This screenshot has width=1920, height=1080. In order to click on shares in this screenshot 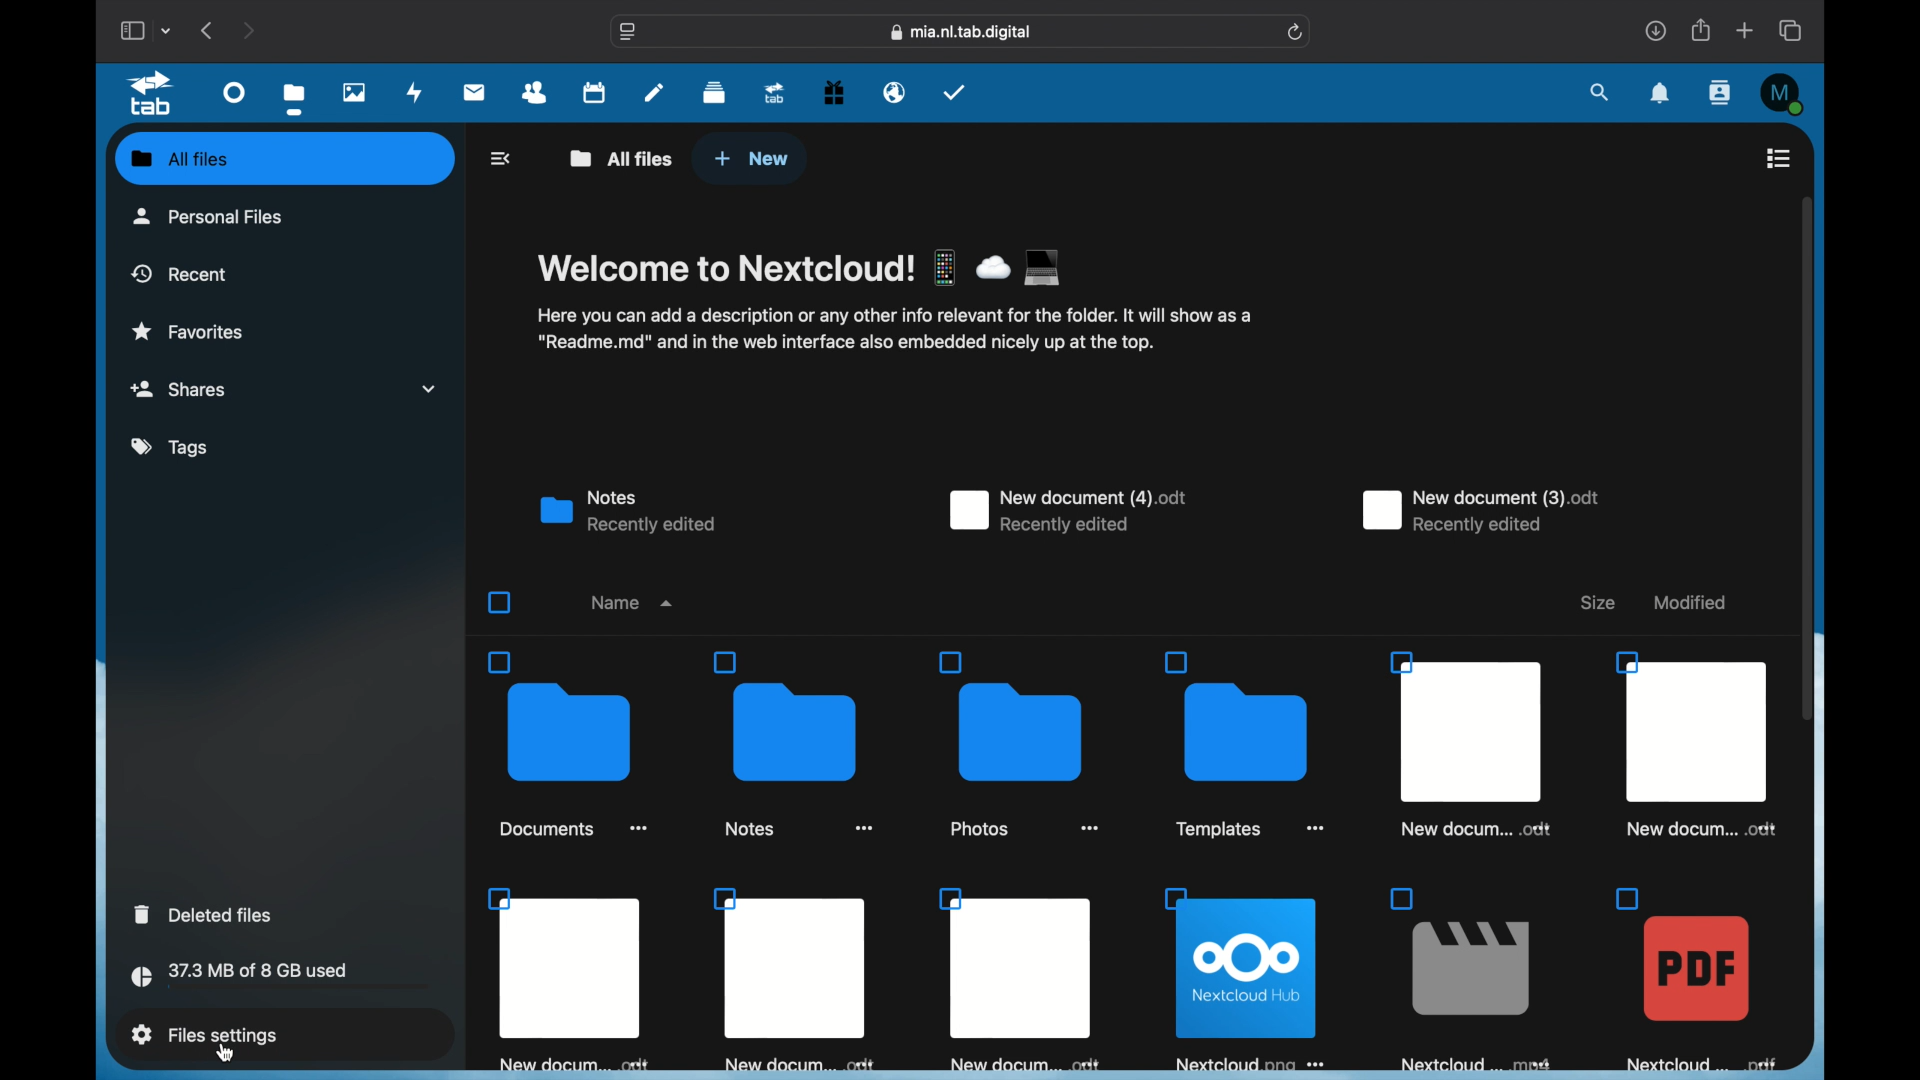, I will do `click(284, 388)`.